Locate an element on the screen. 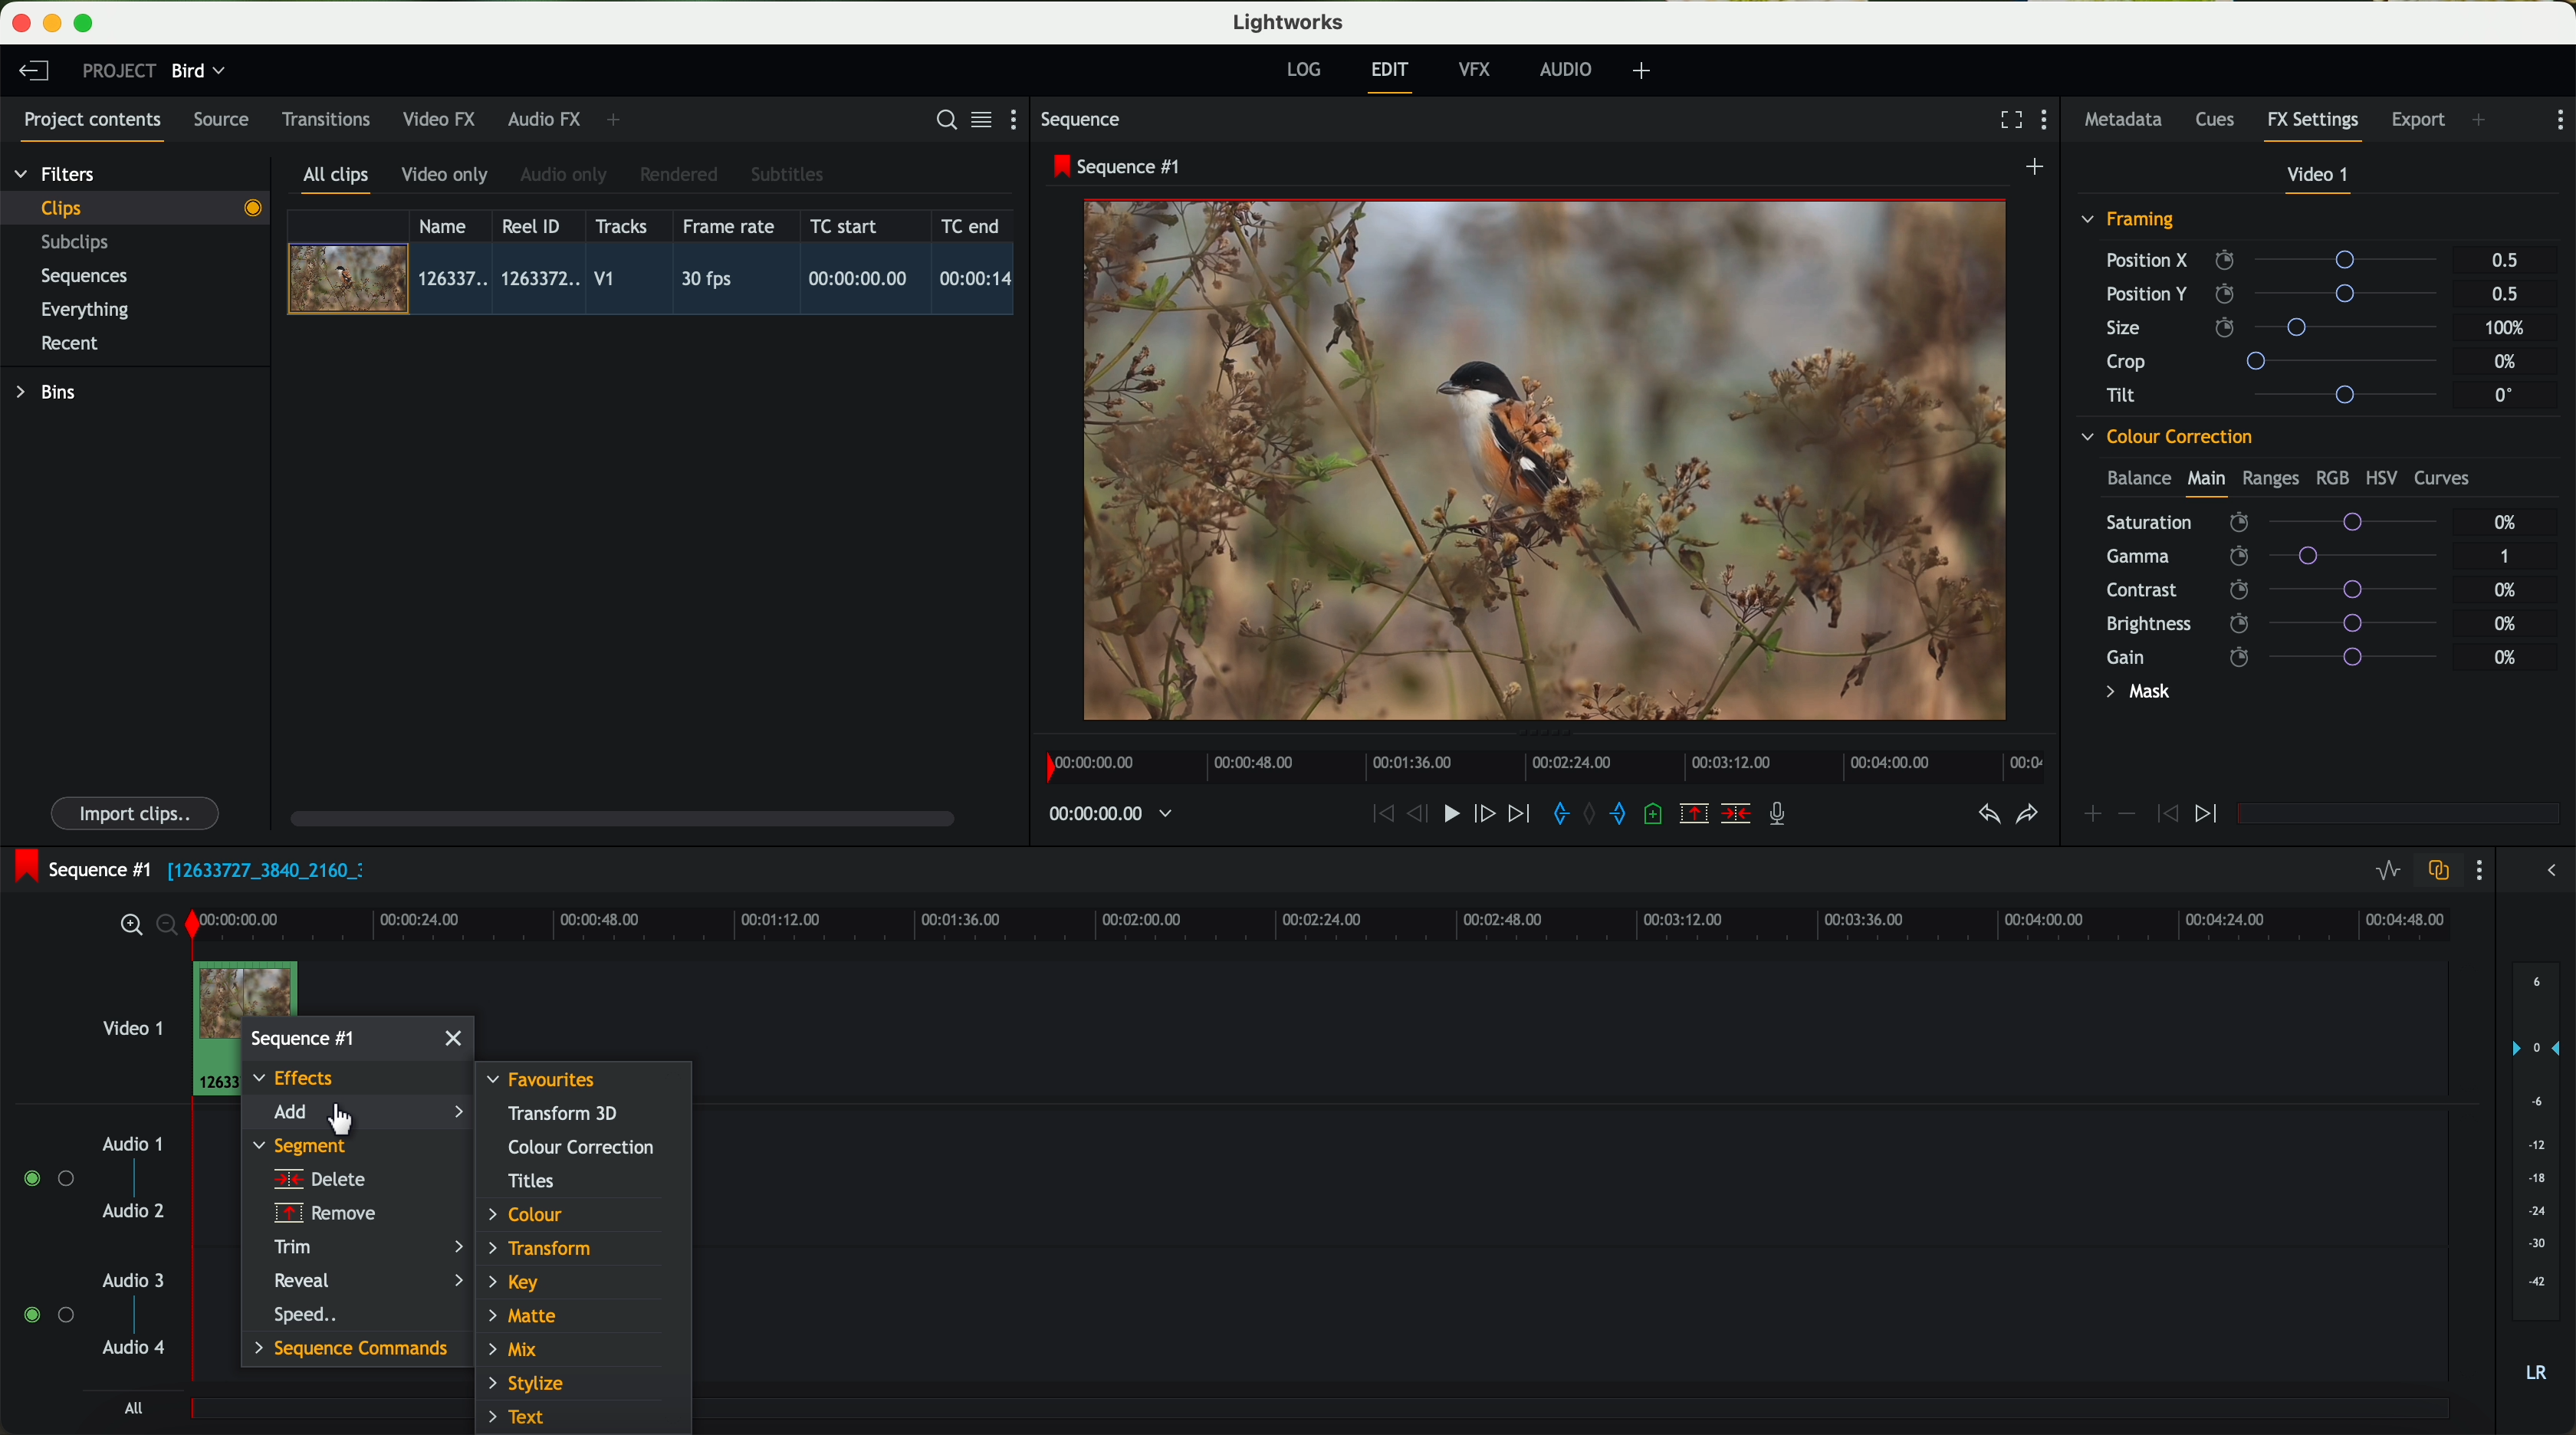 The width and height of the screenshot is (2576, 1435). scroll bar is located at coordinates (620, 817).